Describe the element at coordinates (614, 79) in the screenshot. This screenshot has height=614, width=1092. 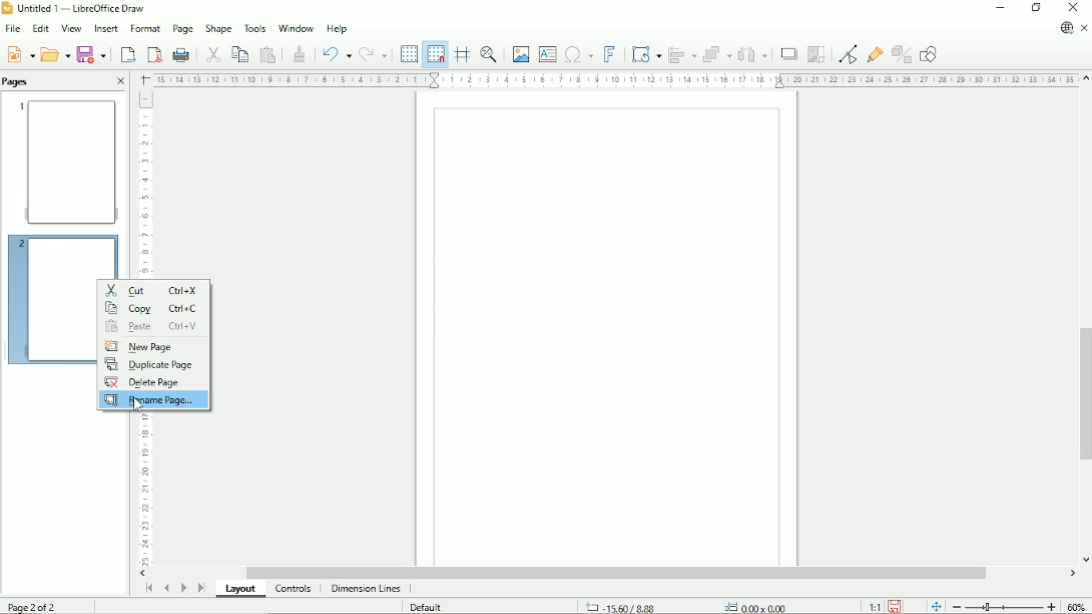
I see `Horizontal scale` at that location.